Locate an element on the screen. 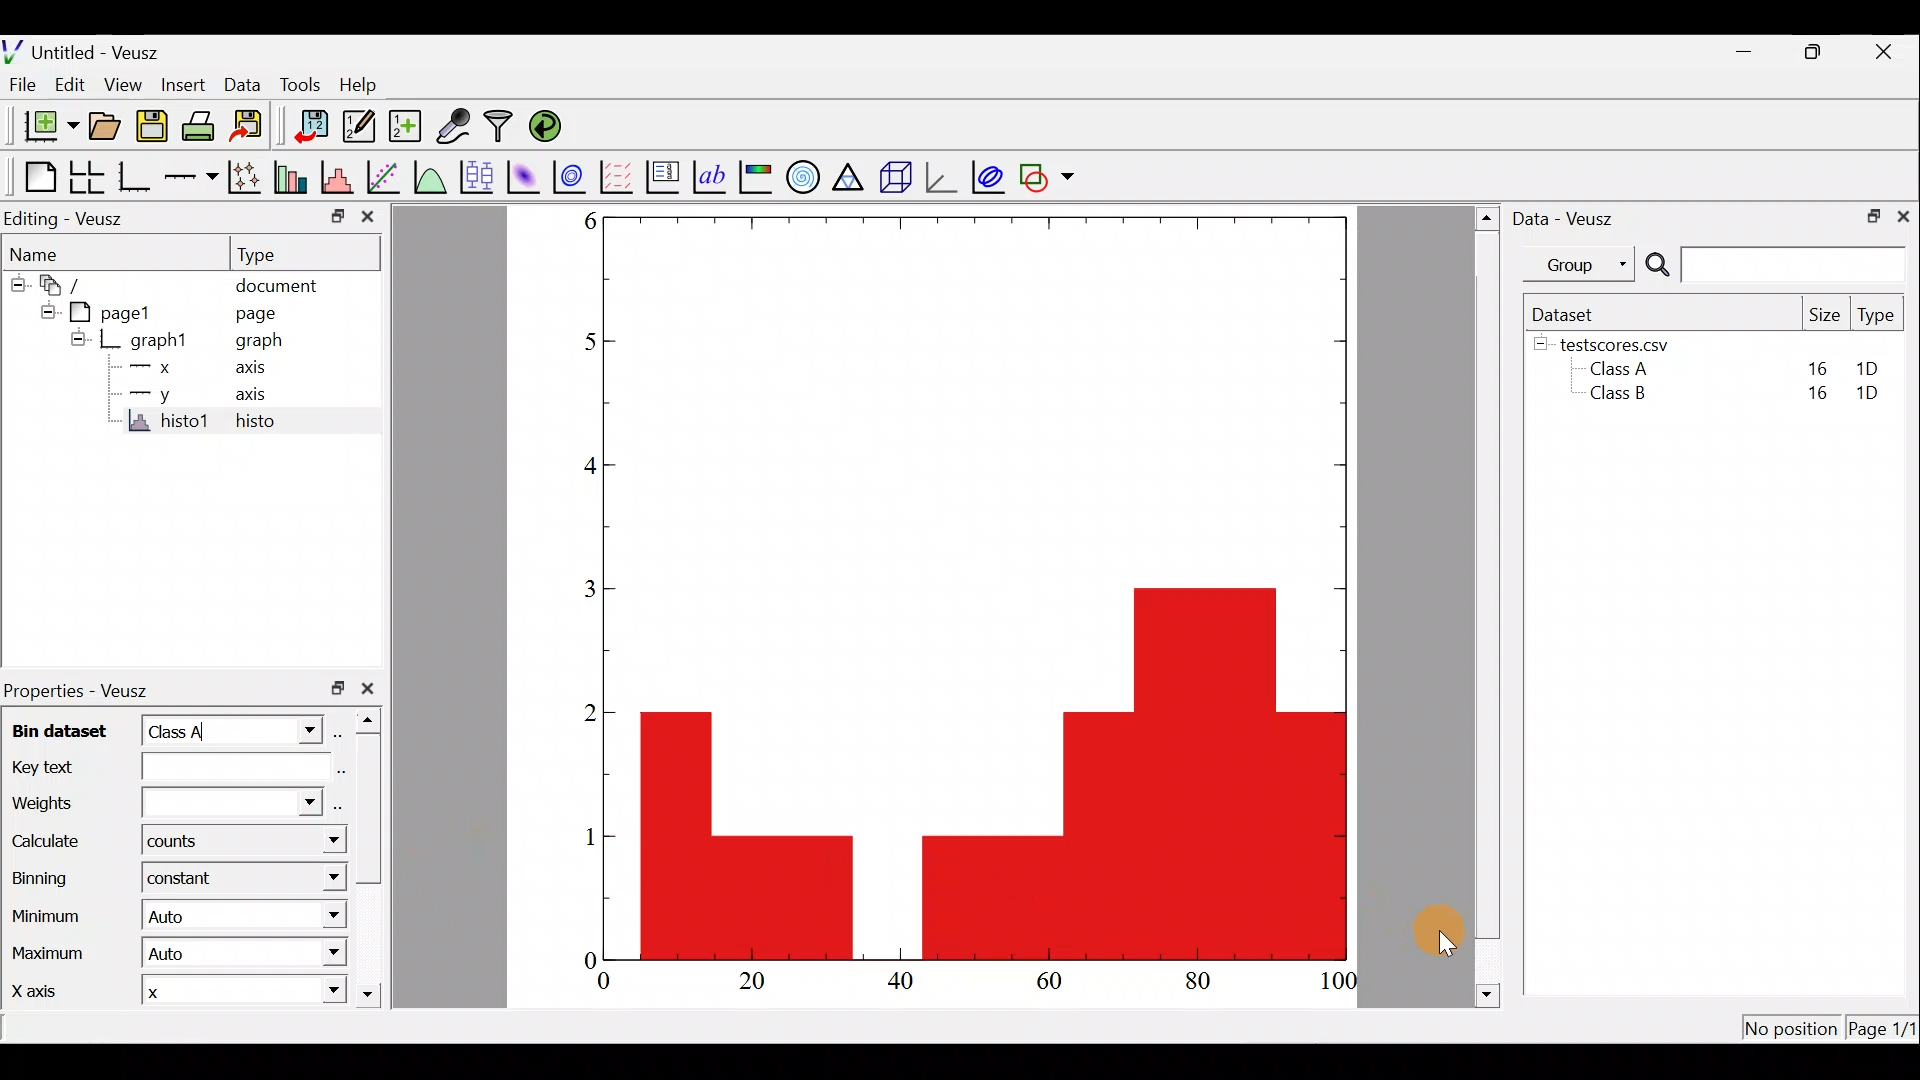 Image resolution: width=1920 pixels, height=1080 pixels. Class A is located at coordinates (1624, 368).